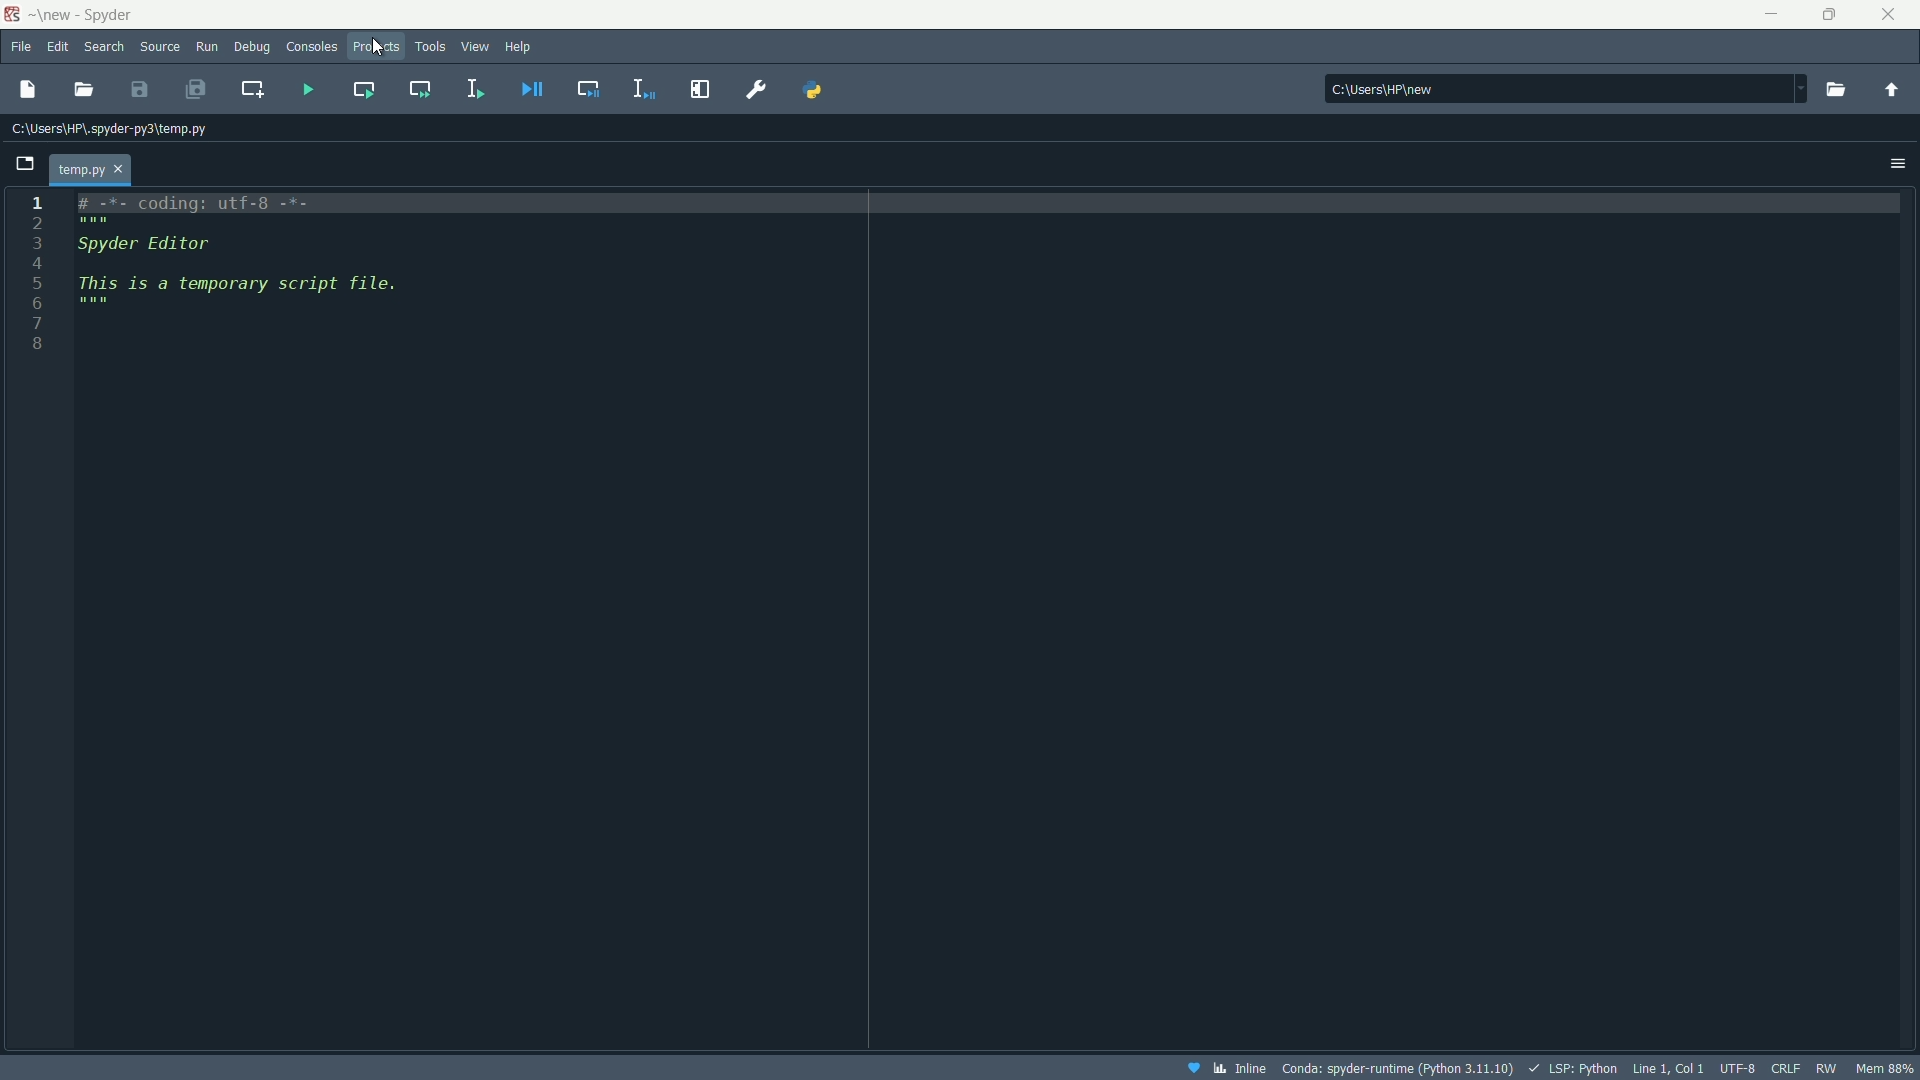 The width and height of the screenshot is (1920, 1080). I want to click on Run current cell and go to the next one, so click(422, 91).